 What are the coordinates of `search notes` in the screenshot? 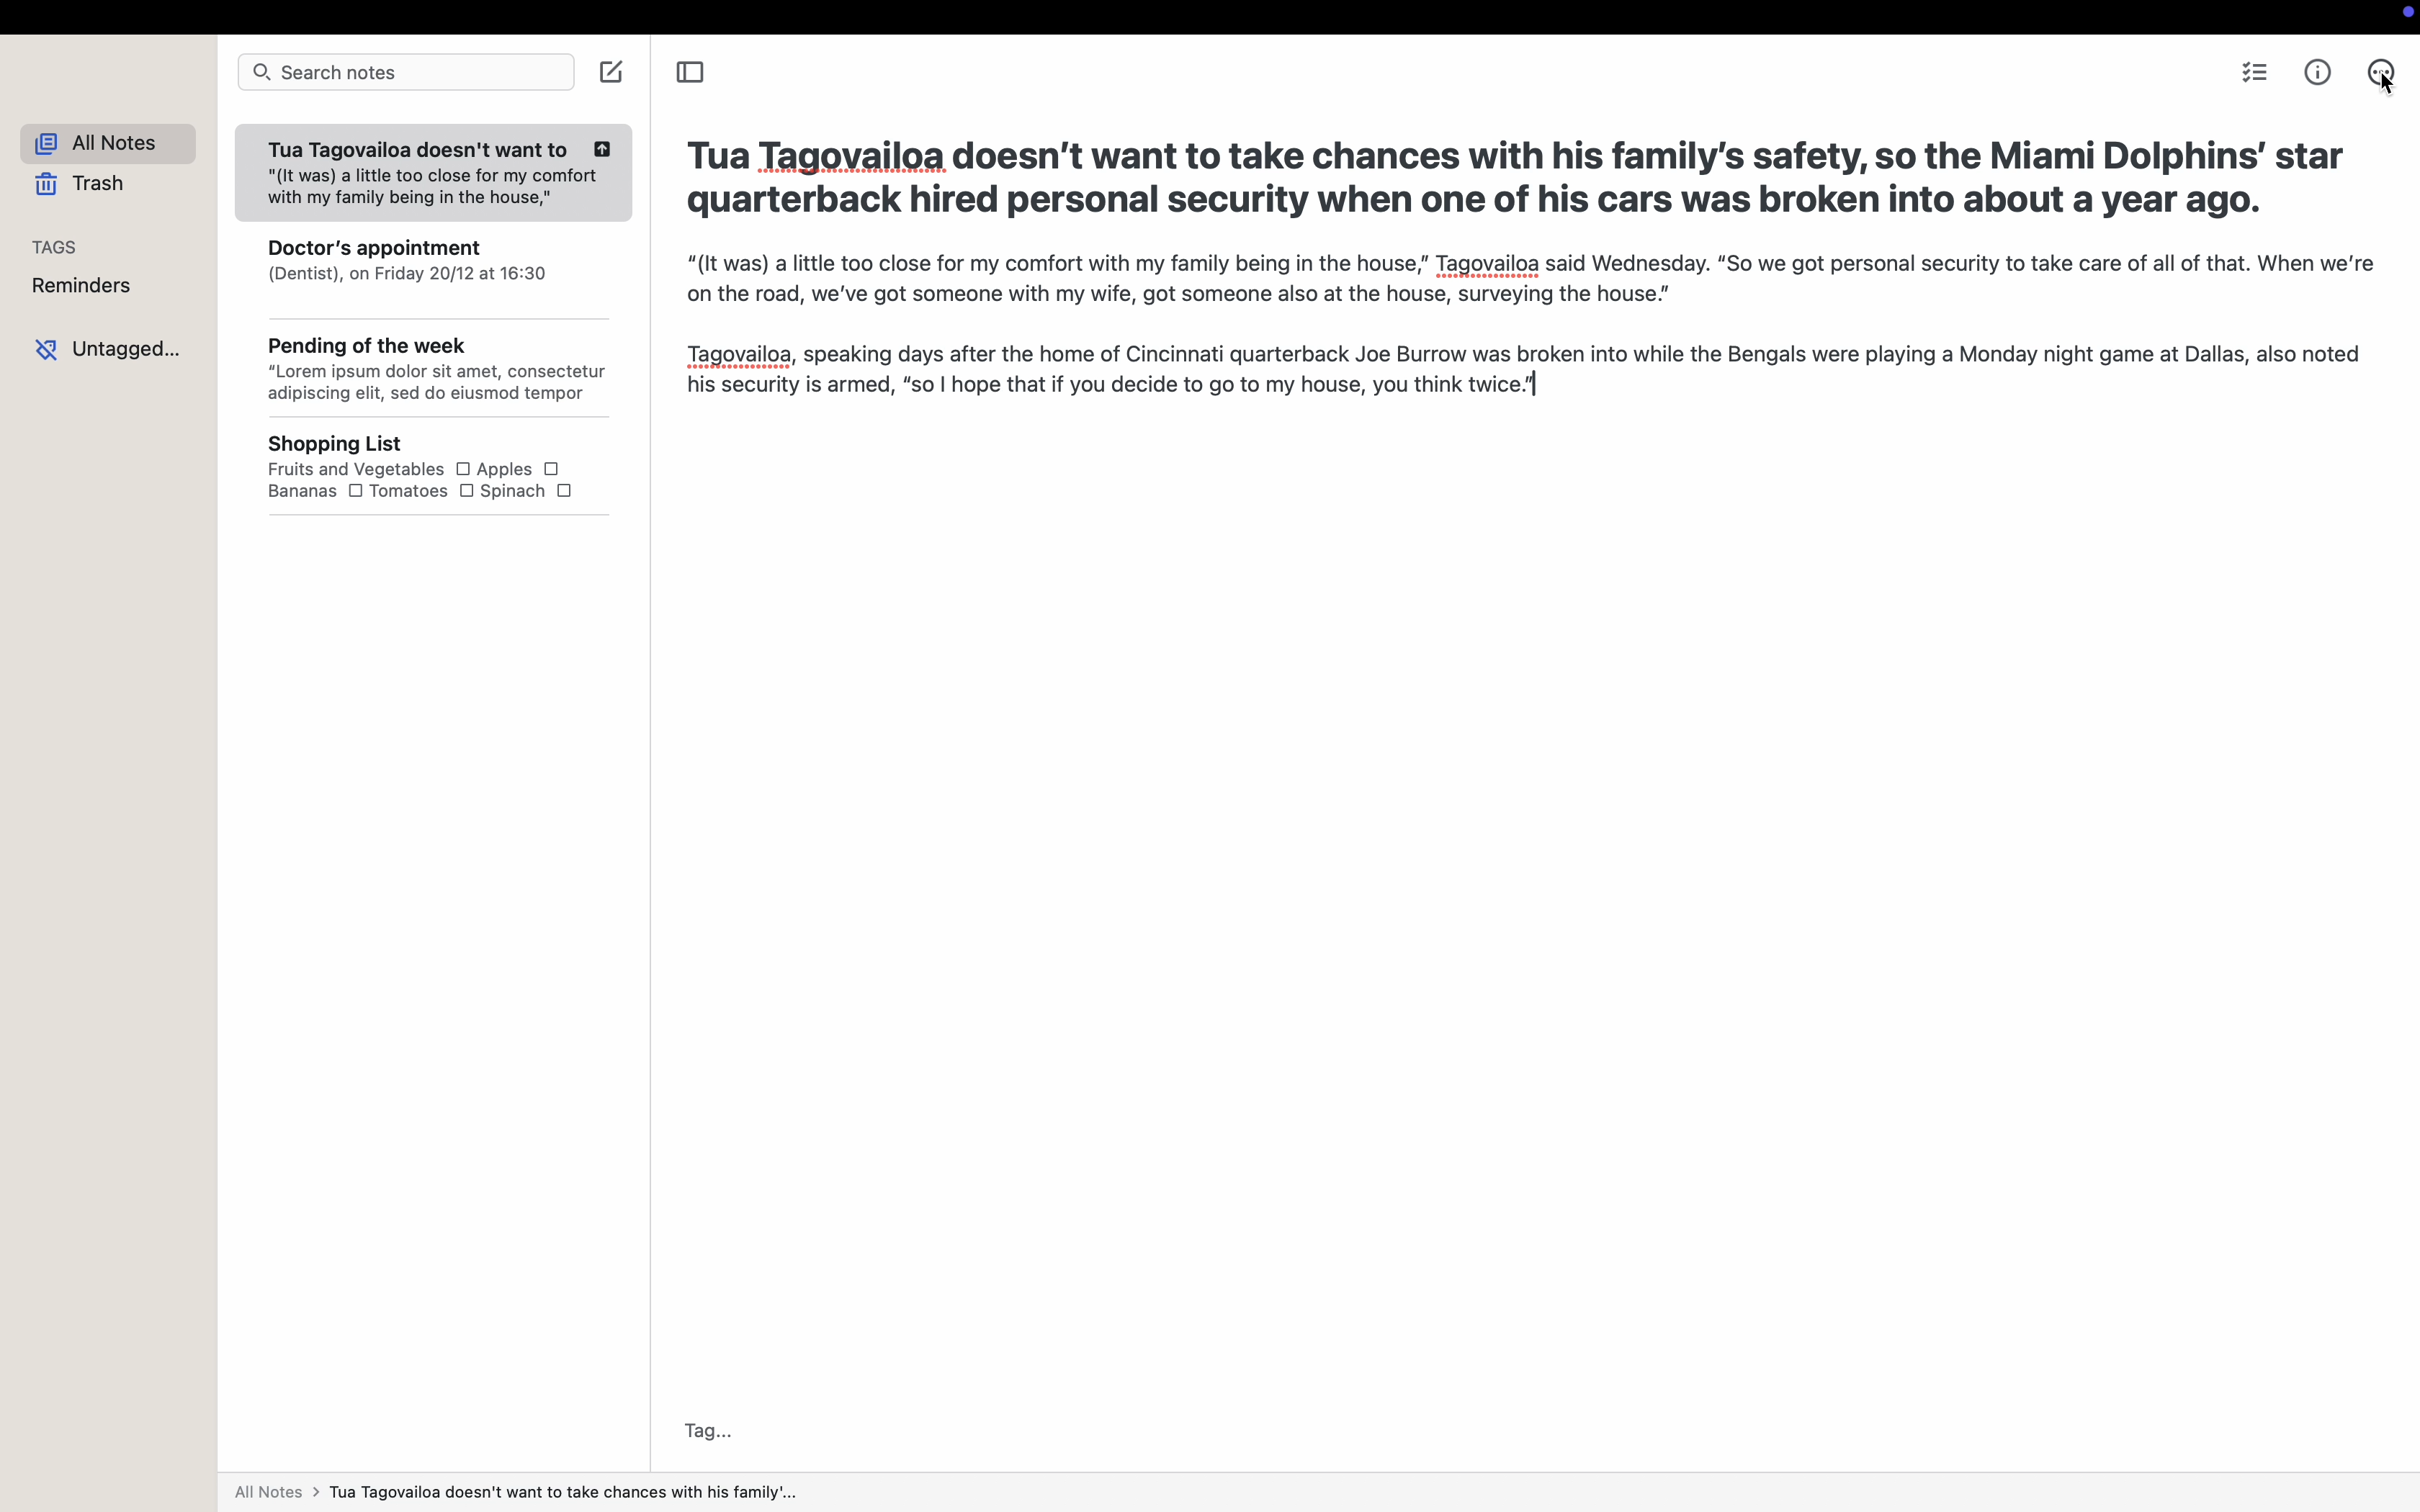 It's located at (405, 75).